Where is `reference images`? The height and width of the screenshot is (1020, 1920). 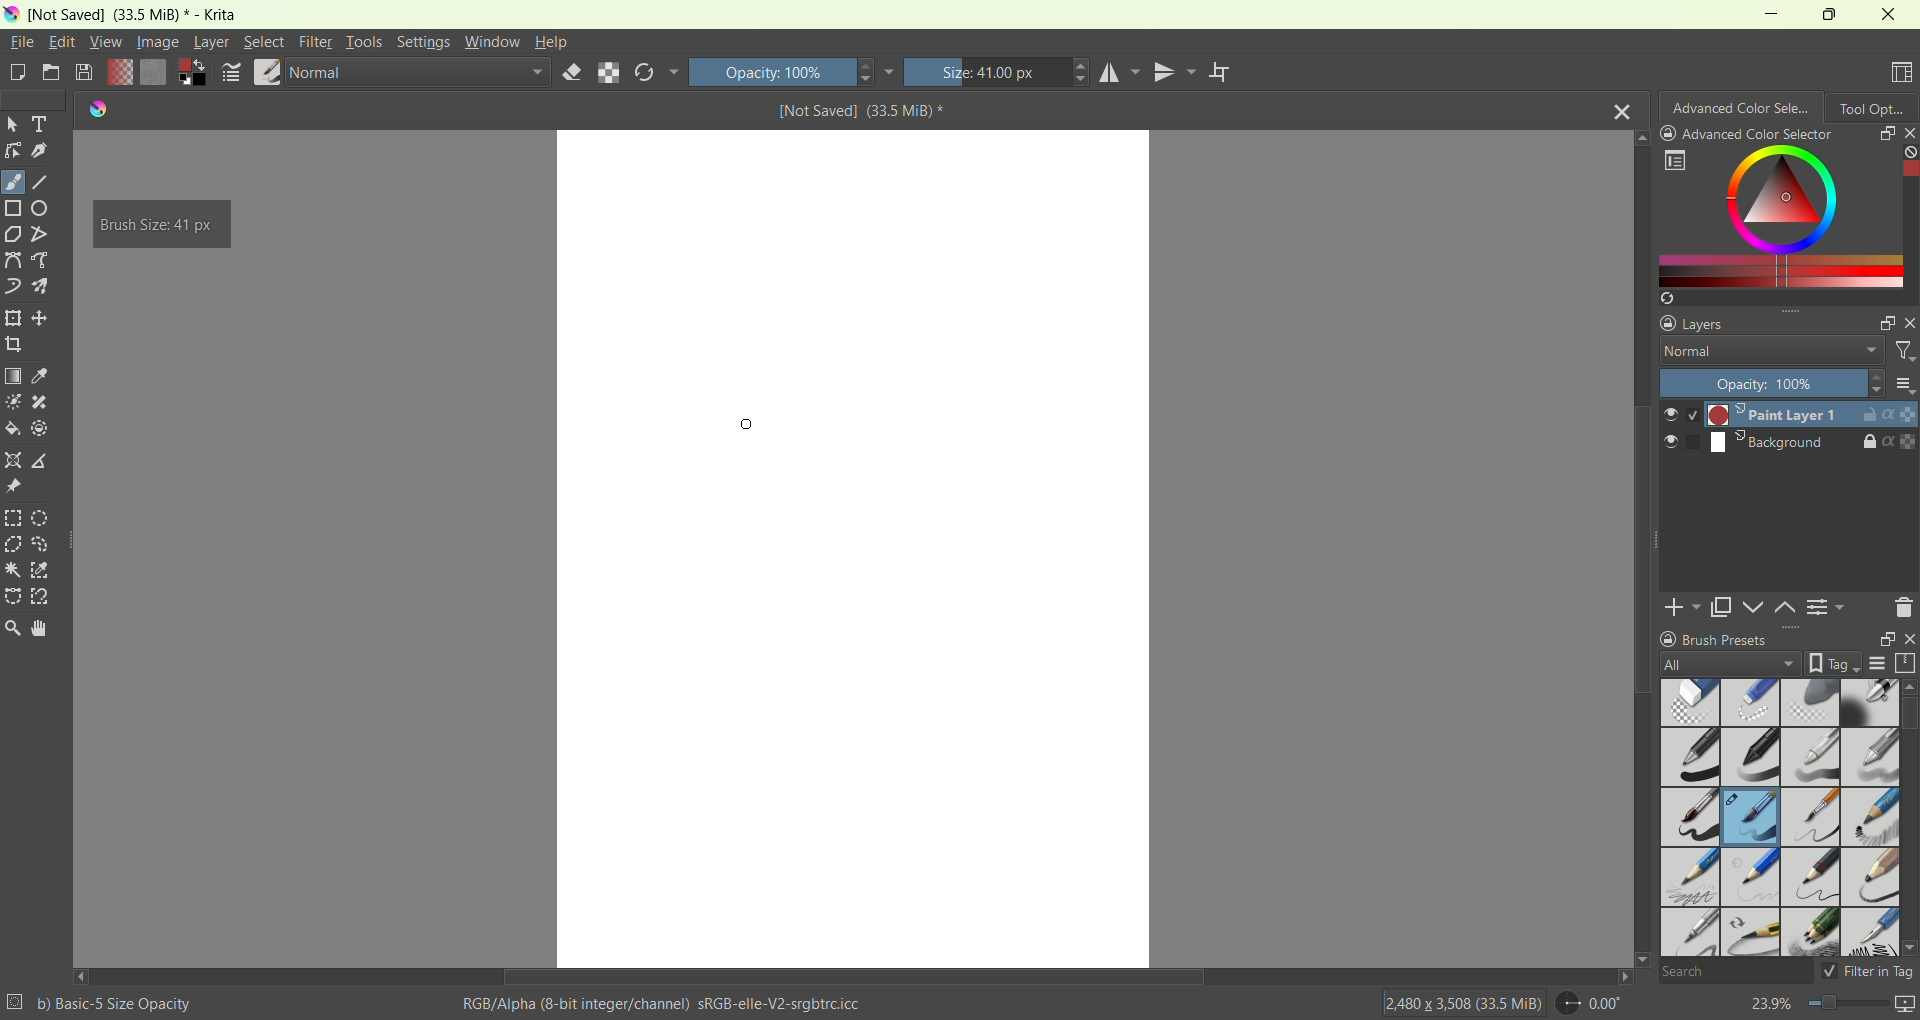 reference images is located at coordinates (12, 487).